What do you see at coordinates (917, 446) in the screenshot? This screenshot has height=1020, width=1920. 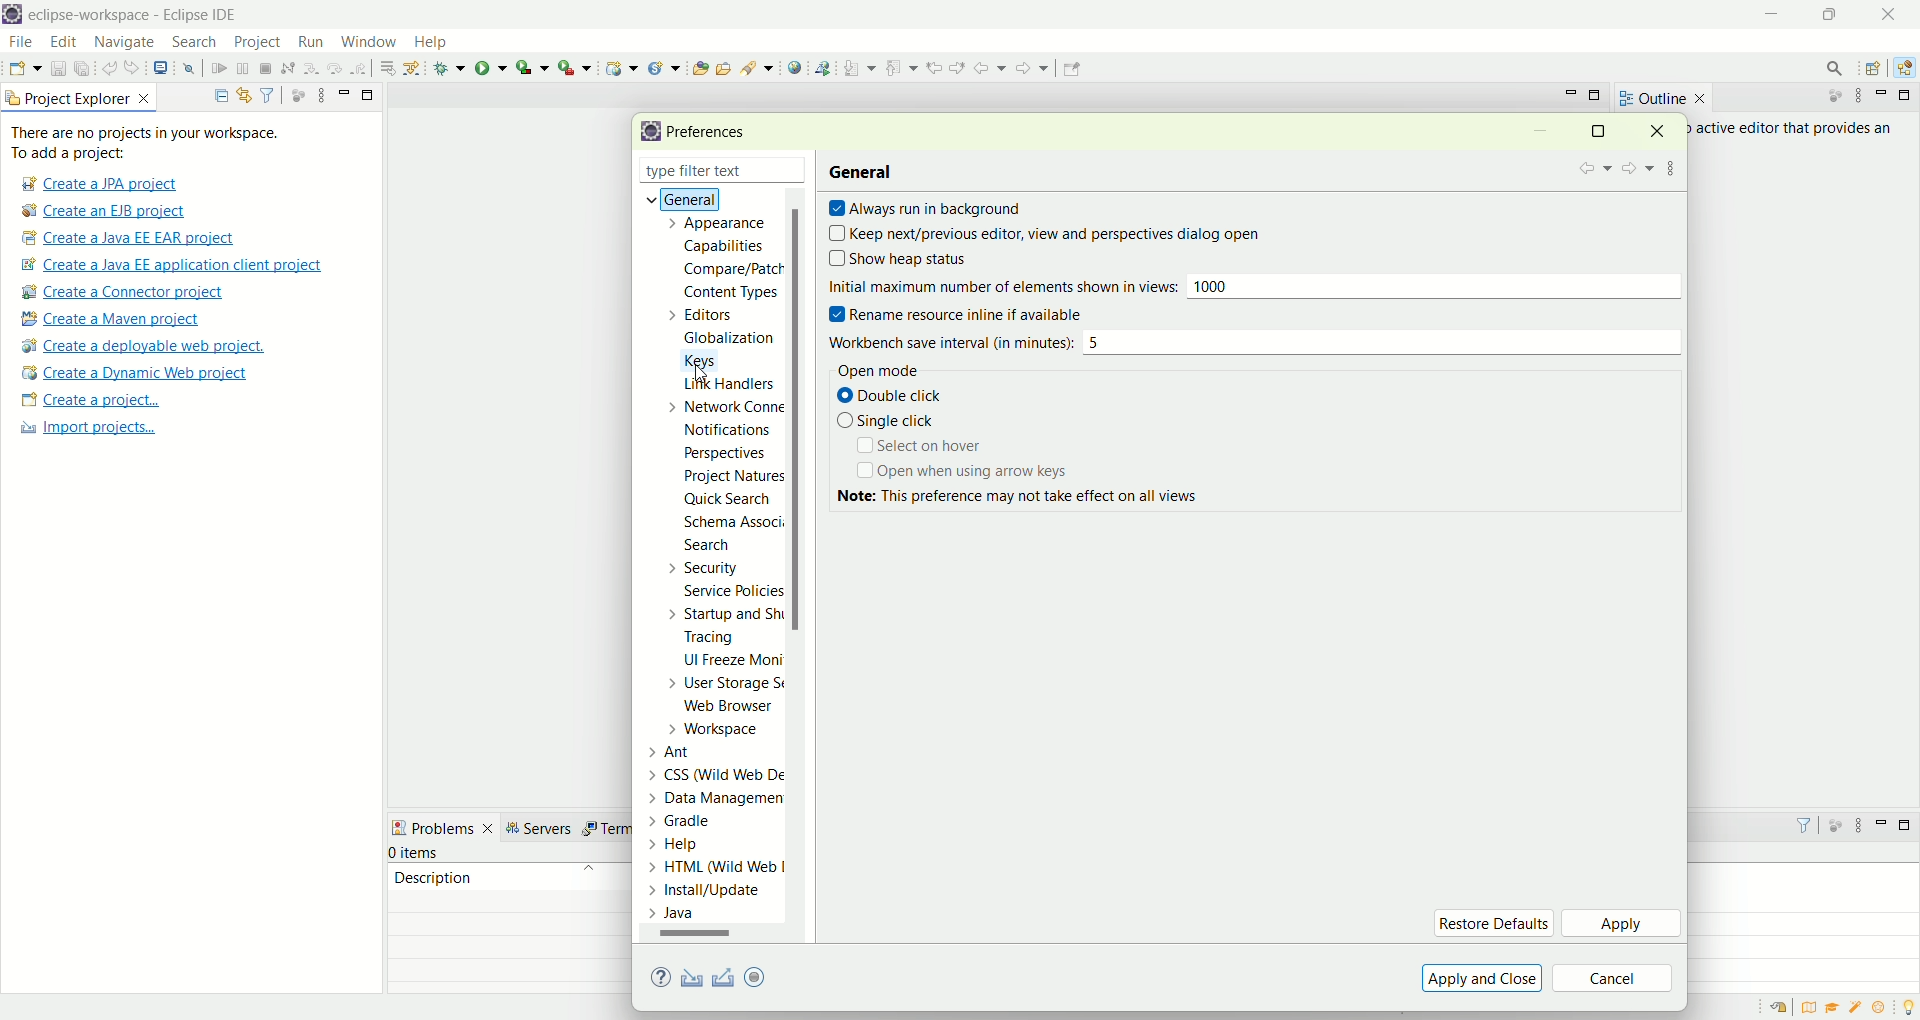 I see `elect on hover` at bounding box center [917, 446].